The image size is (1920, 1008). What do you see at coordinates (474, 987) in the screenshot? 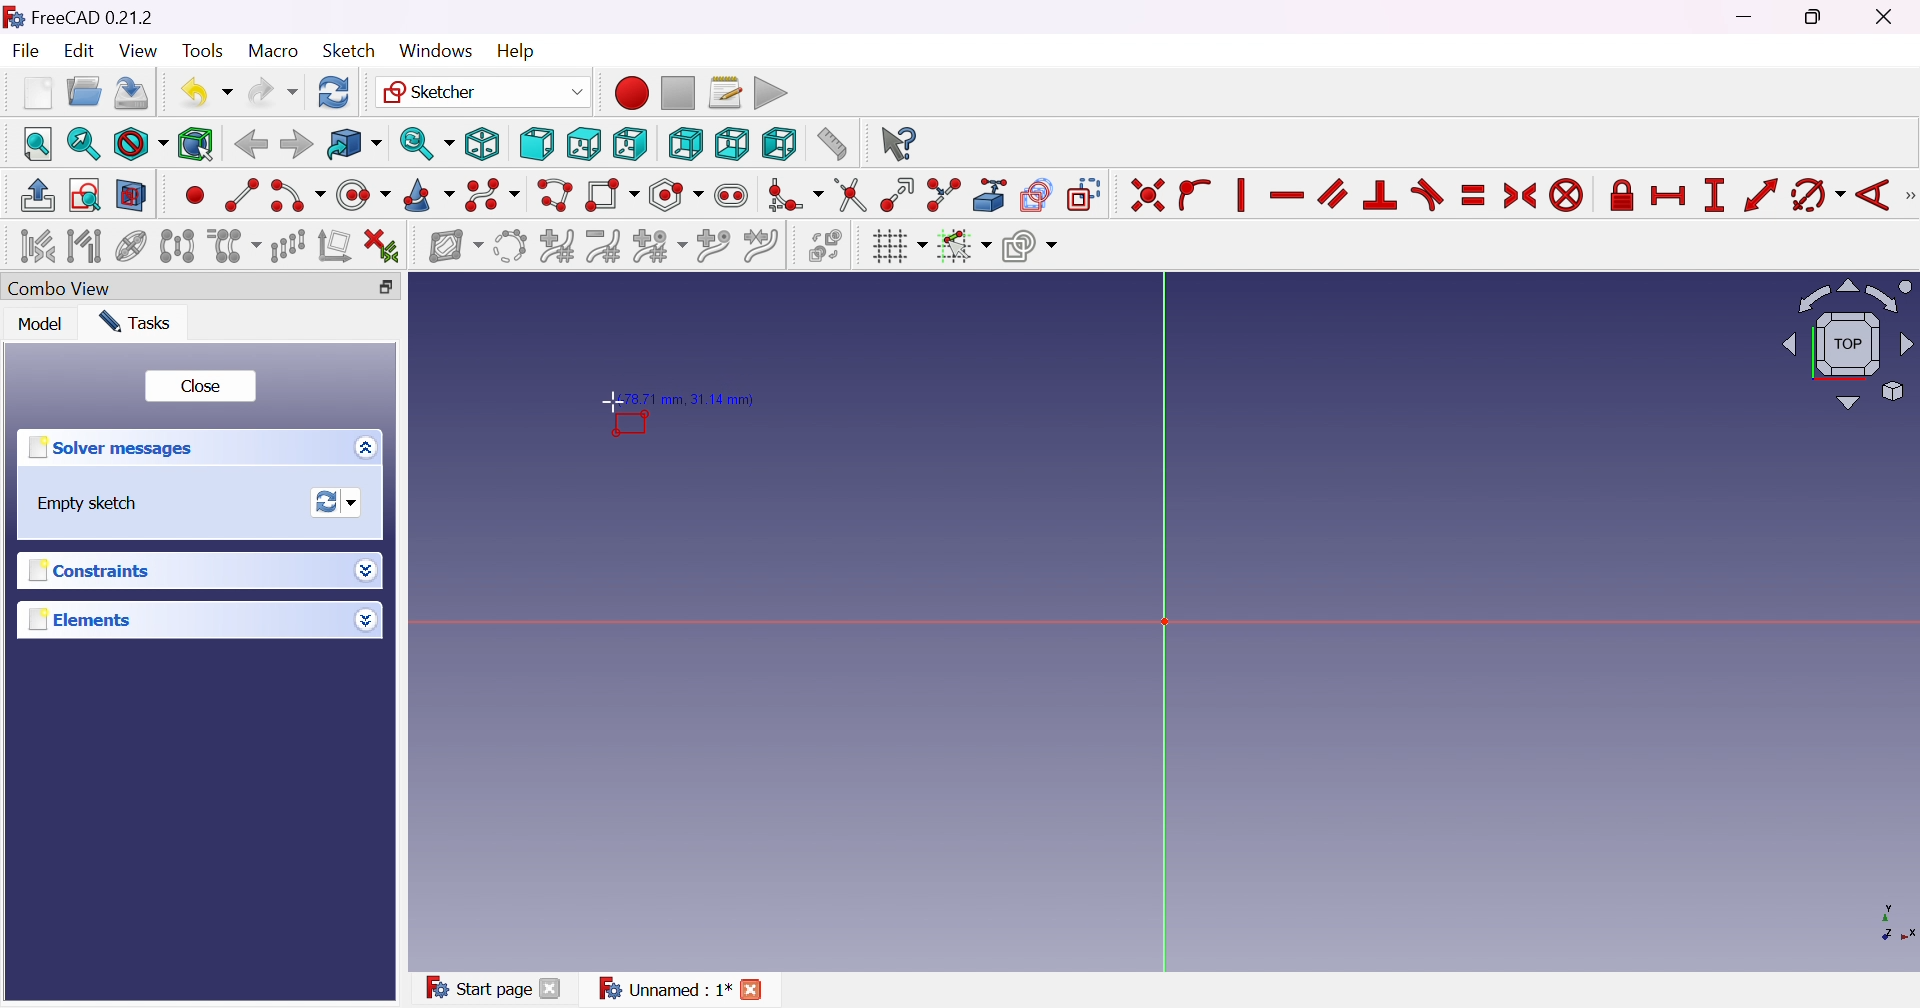
I see `Start page` at bounding box center [474, 987].